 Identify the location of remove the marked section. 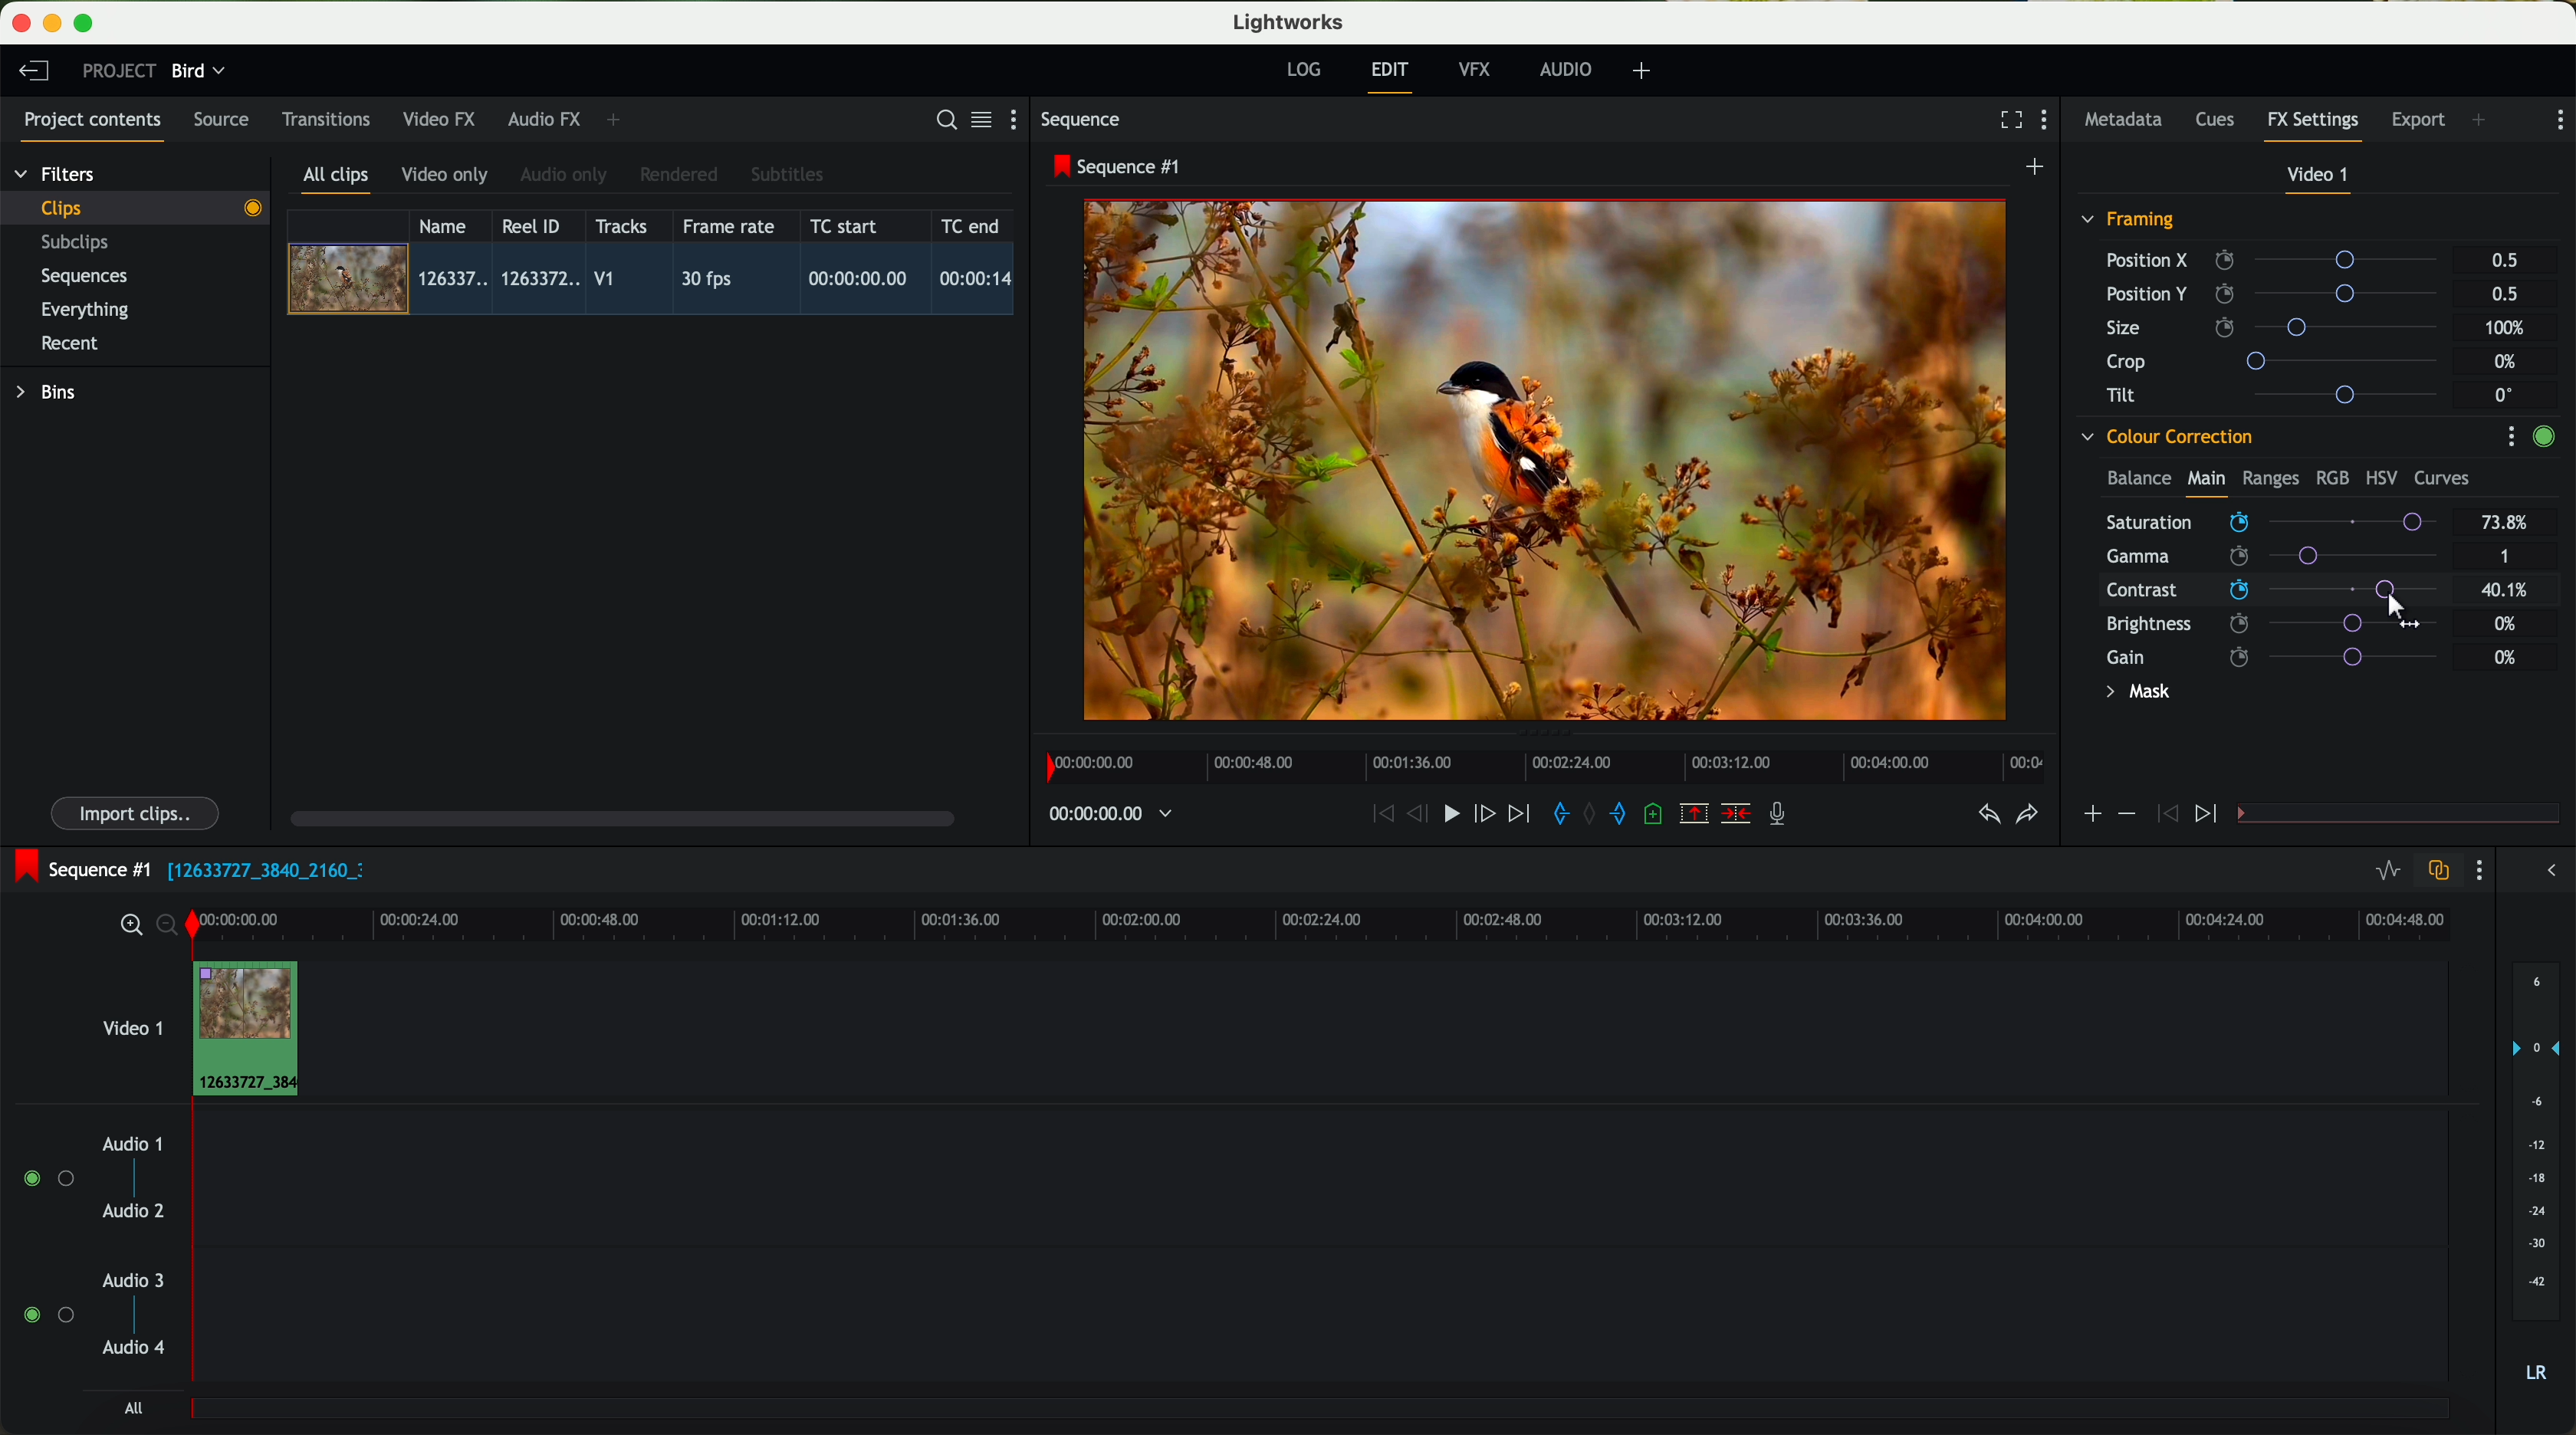
(1696, 814).